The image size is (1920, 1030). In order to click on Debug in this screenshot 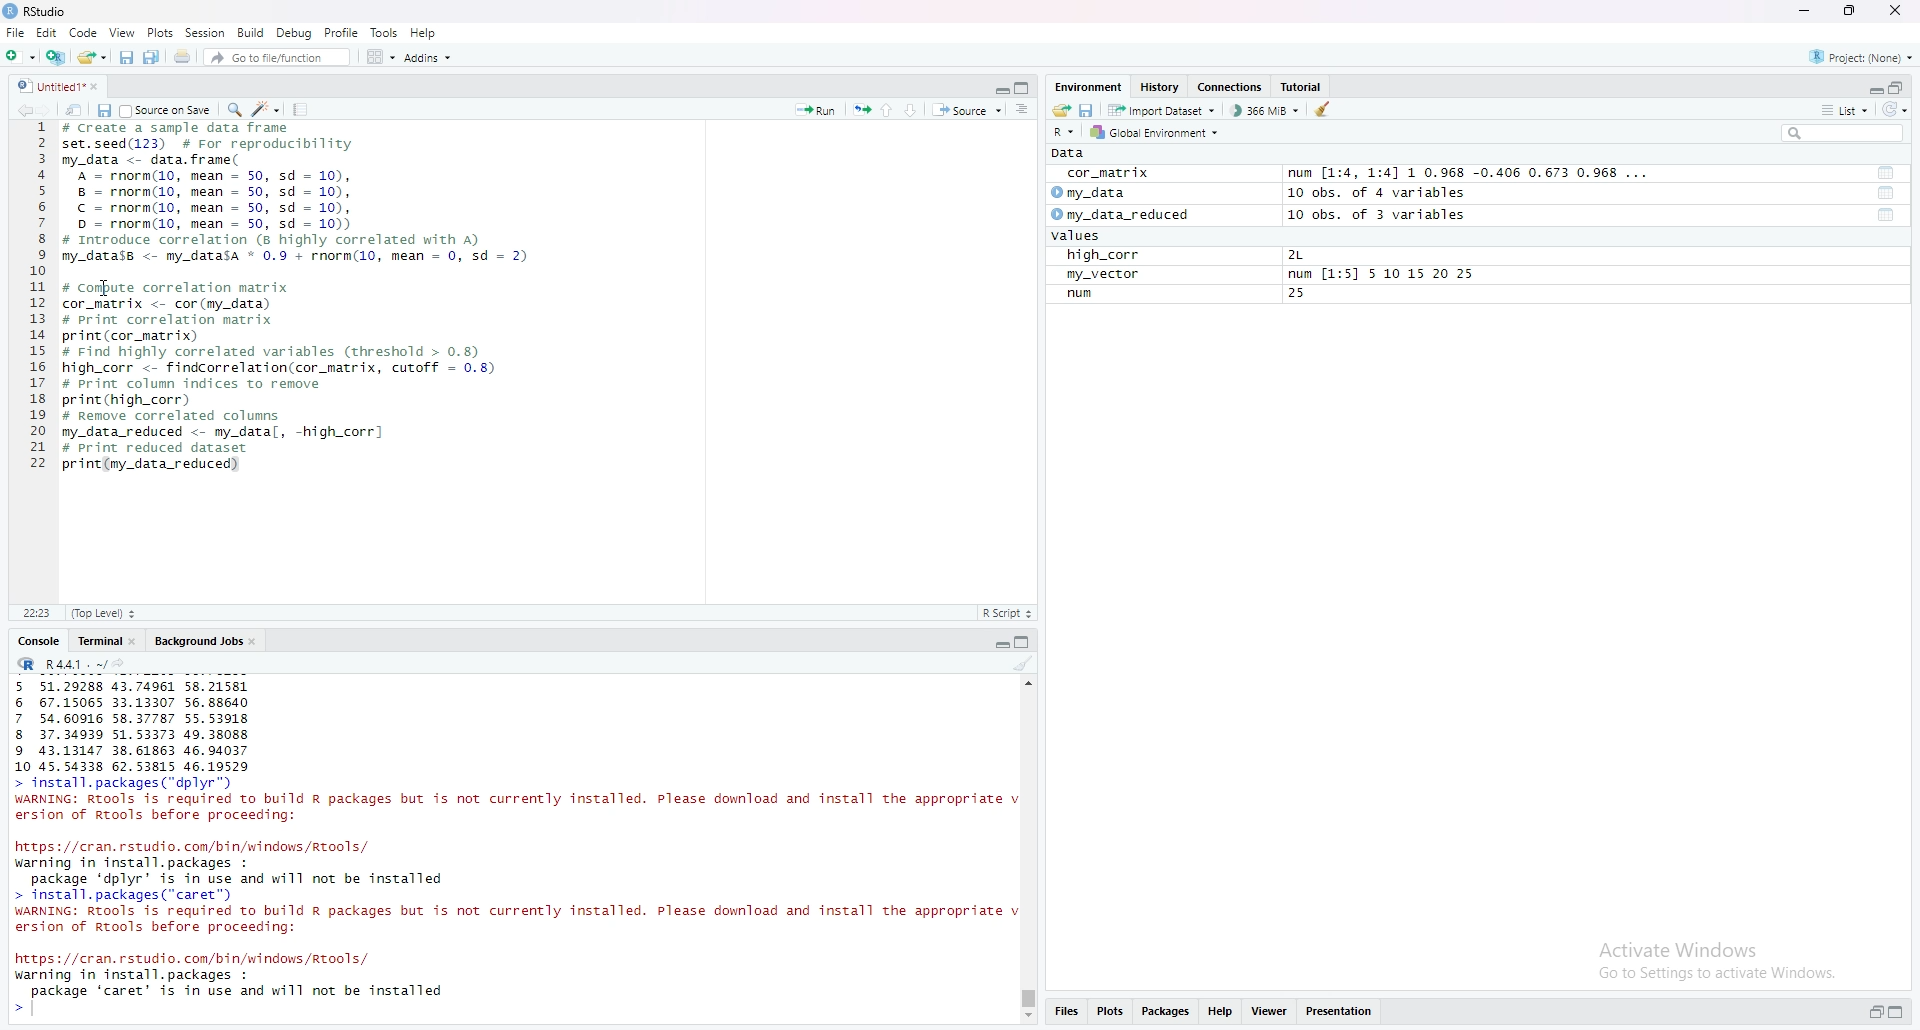, I will do `click(296, 33)`.